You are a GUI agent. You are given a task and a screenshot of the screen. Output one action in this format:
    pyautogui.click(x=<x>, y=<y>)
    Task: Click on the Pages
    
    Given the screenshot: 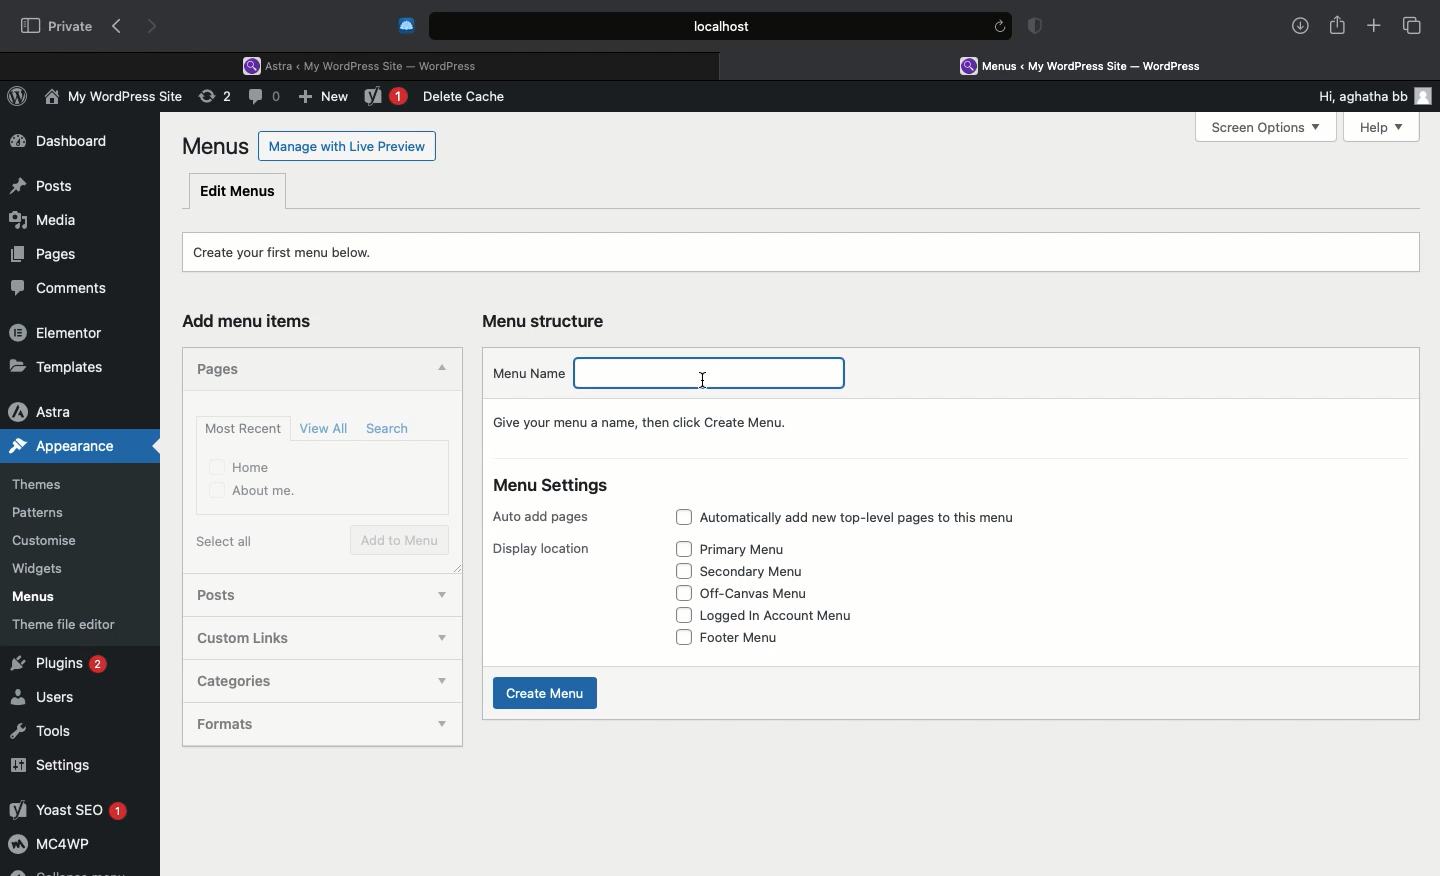 What is the action you would take?
    pyautogui.click(x=40, y=253)
    